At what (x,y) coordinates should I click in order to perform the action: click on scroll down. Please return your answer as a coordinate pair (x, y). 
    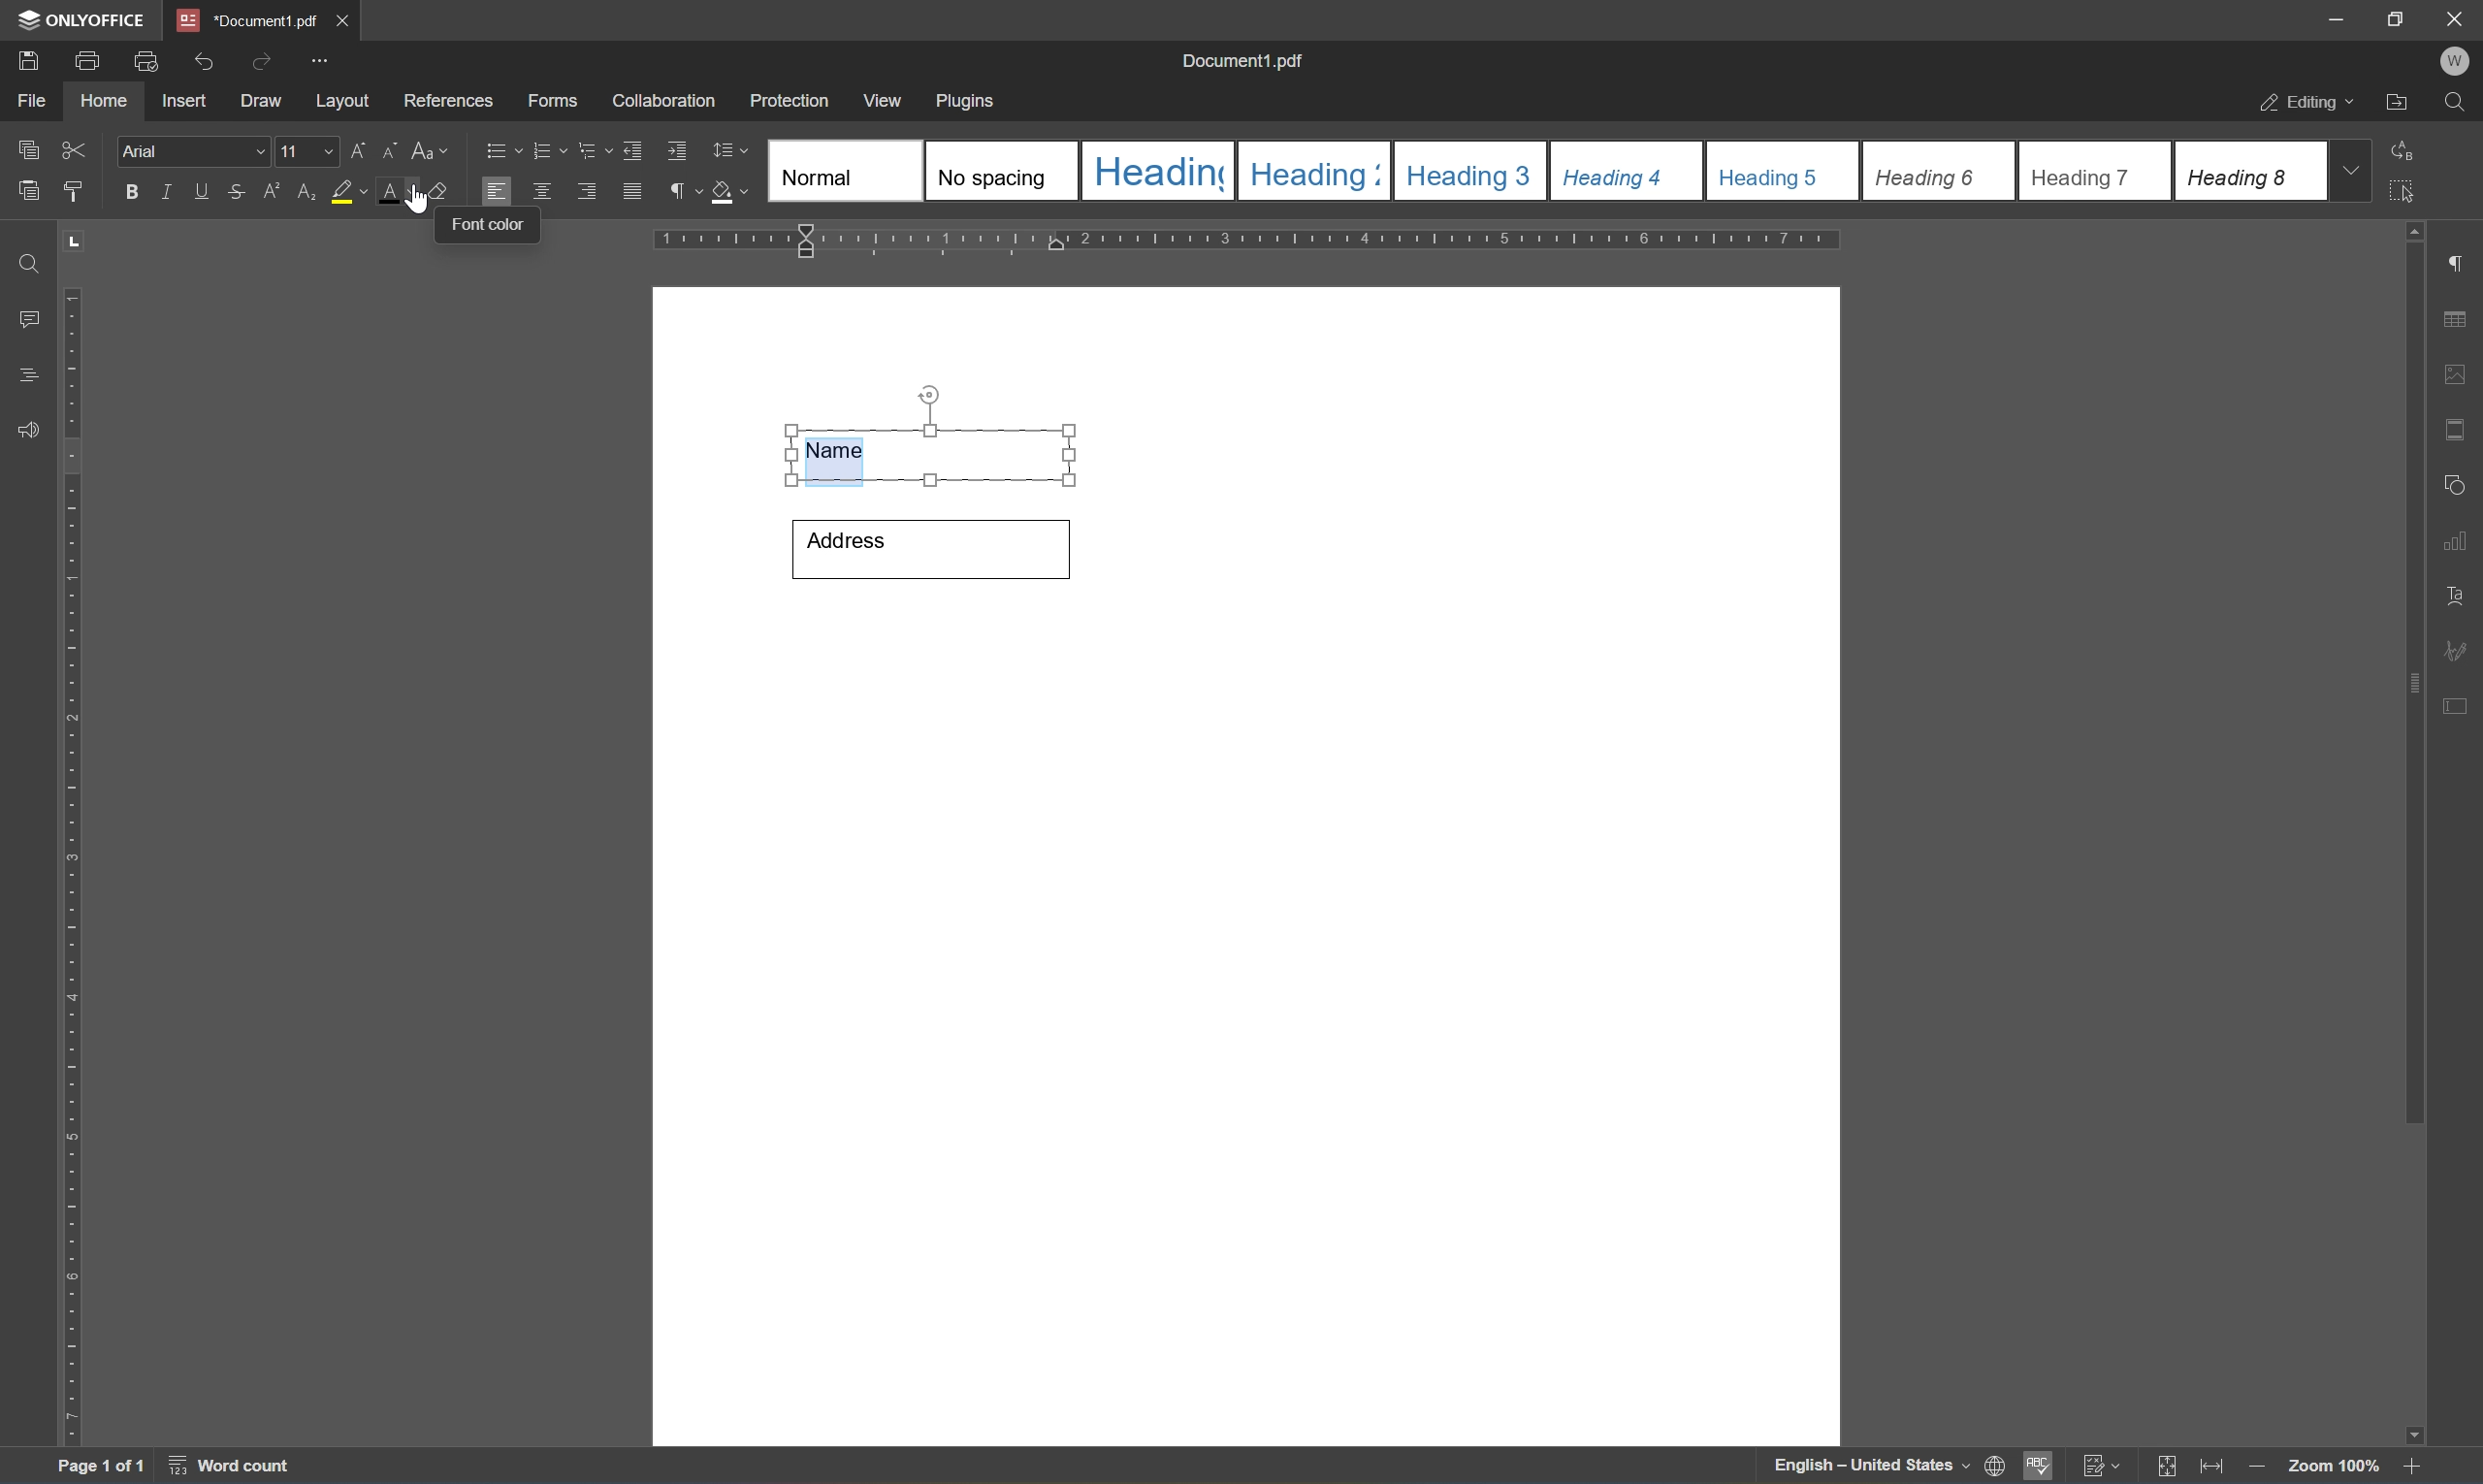
    Looking at the image, I should click on (2406, 1429).